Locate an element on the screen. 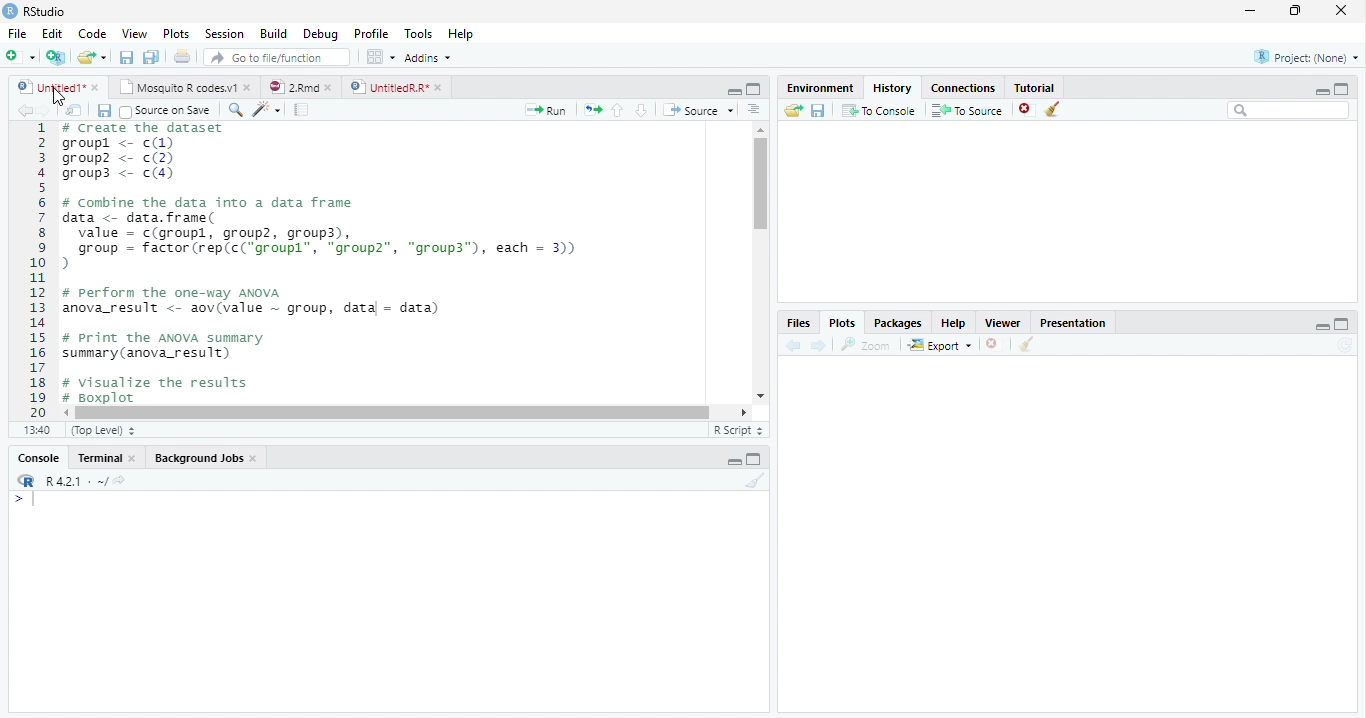 The image size is (1366, 718). Minimize is located at coordinates (1319, 91).